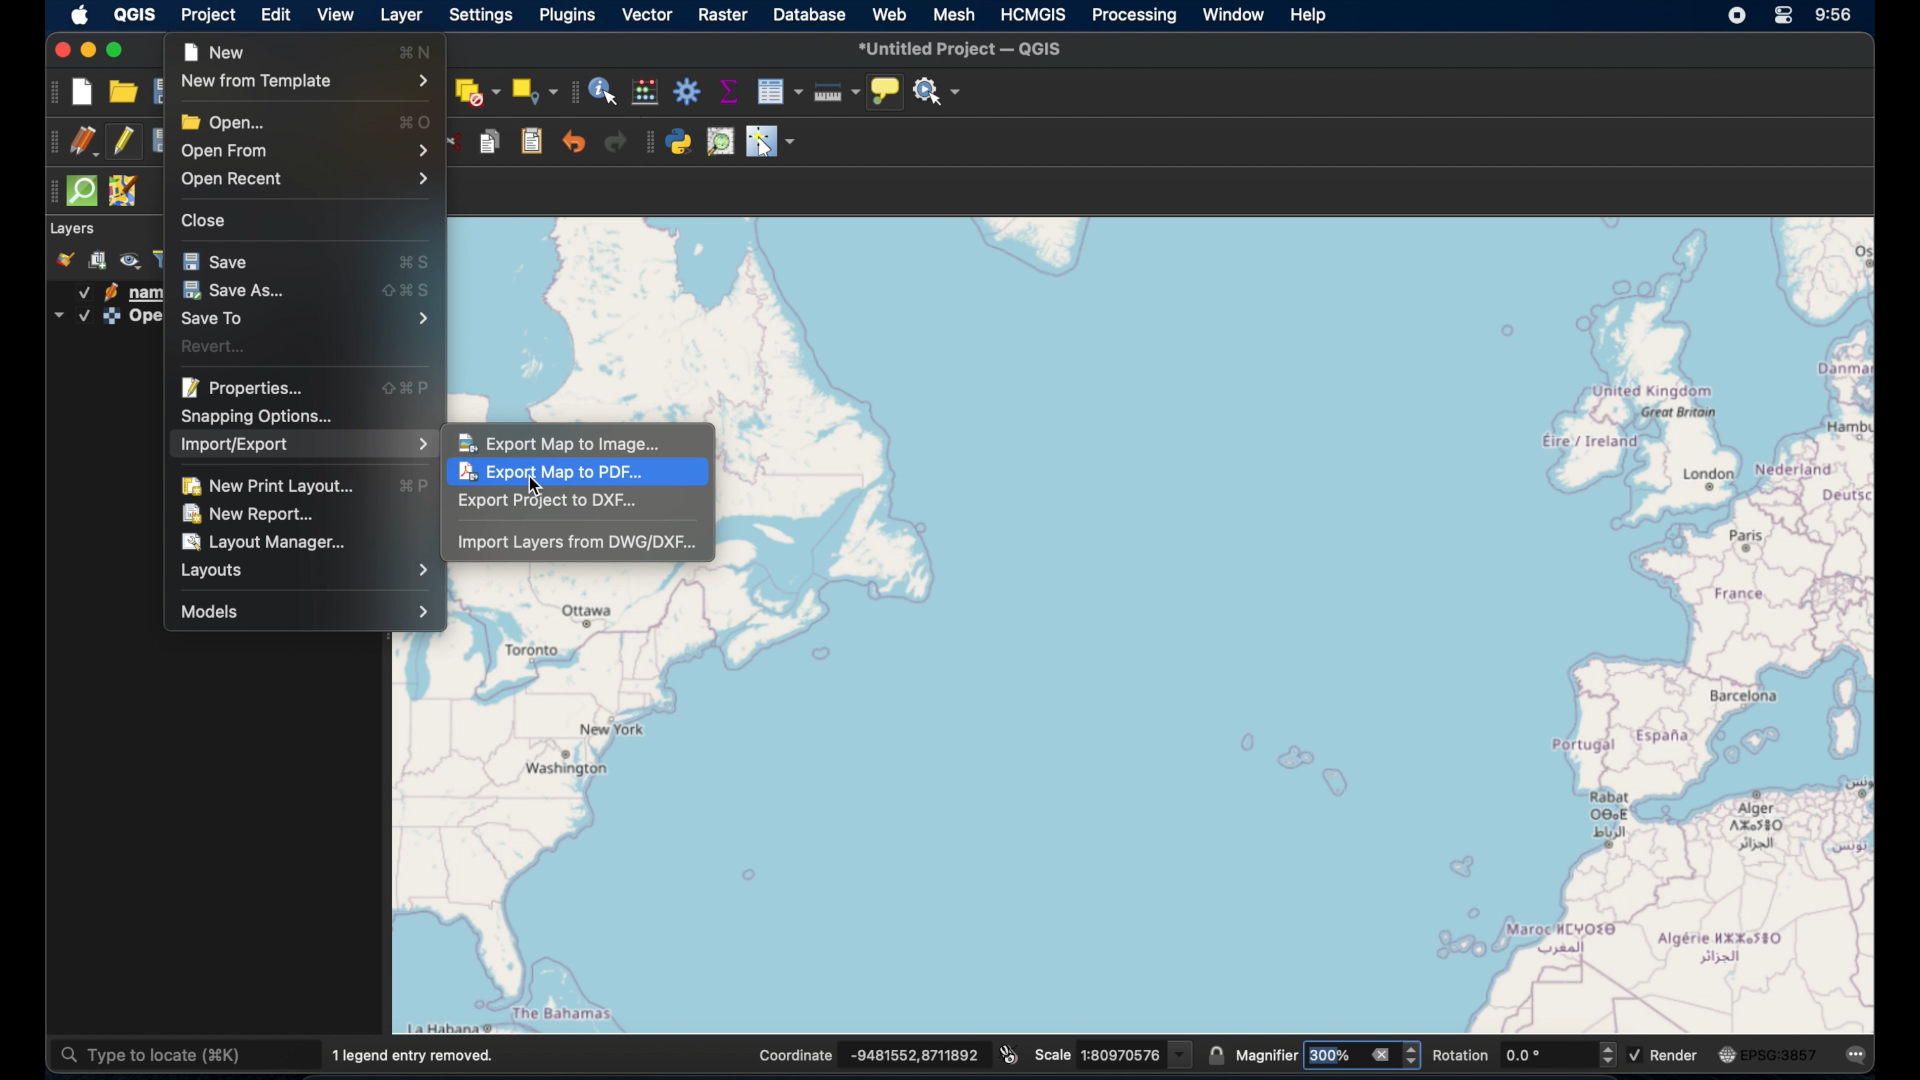 The image size is (1920, 1080). What do you see at coordinates (534, 92) in the screenshot?
I see `select by location` at bounding box center [534, 92].